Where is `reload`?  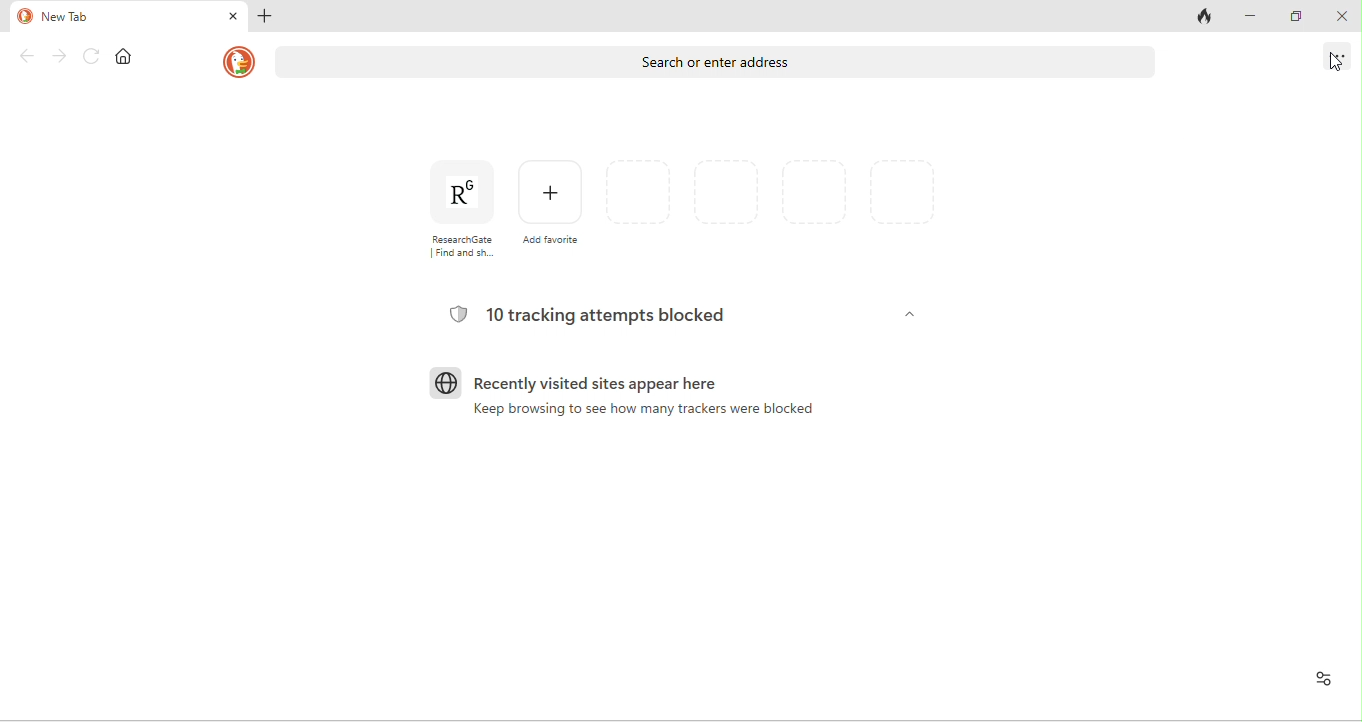 reload is located at coordinates (90, 55).